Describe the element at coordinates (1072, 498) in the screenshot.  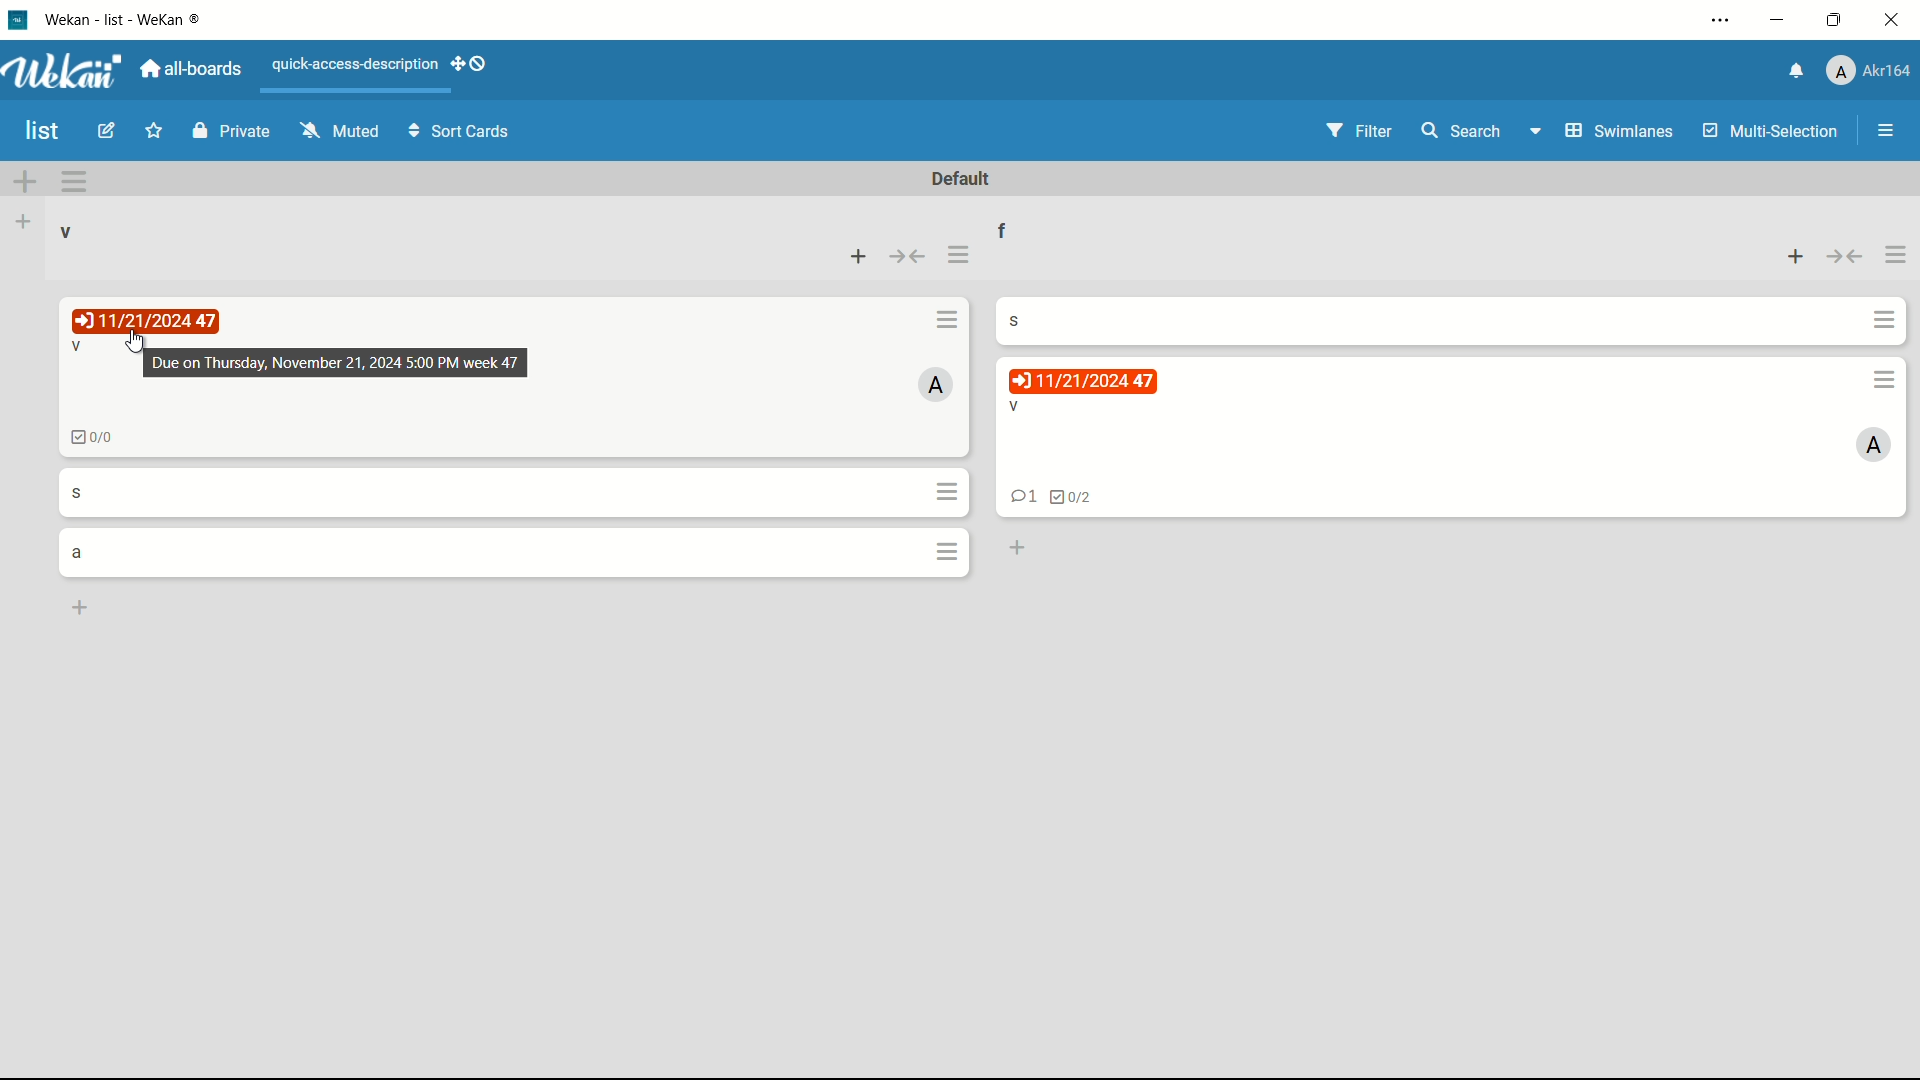
I see `checklist` at that location.